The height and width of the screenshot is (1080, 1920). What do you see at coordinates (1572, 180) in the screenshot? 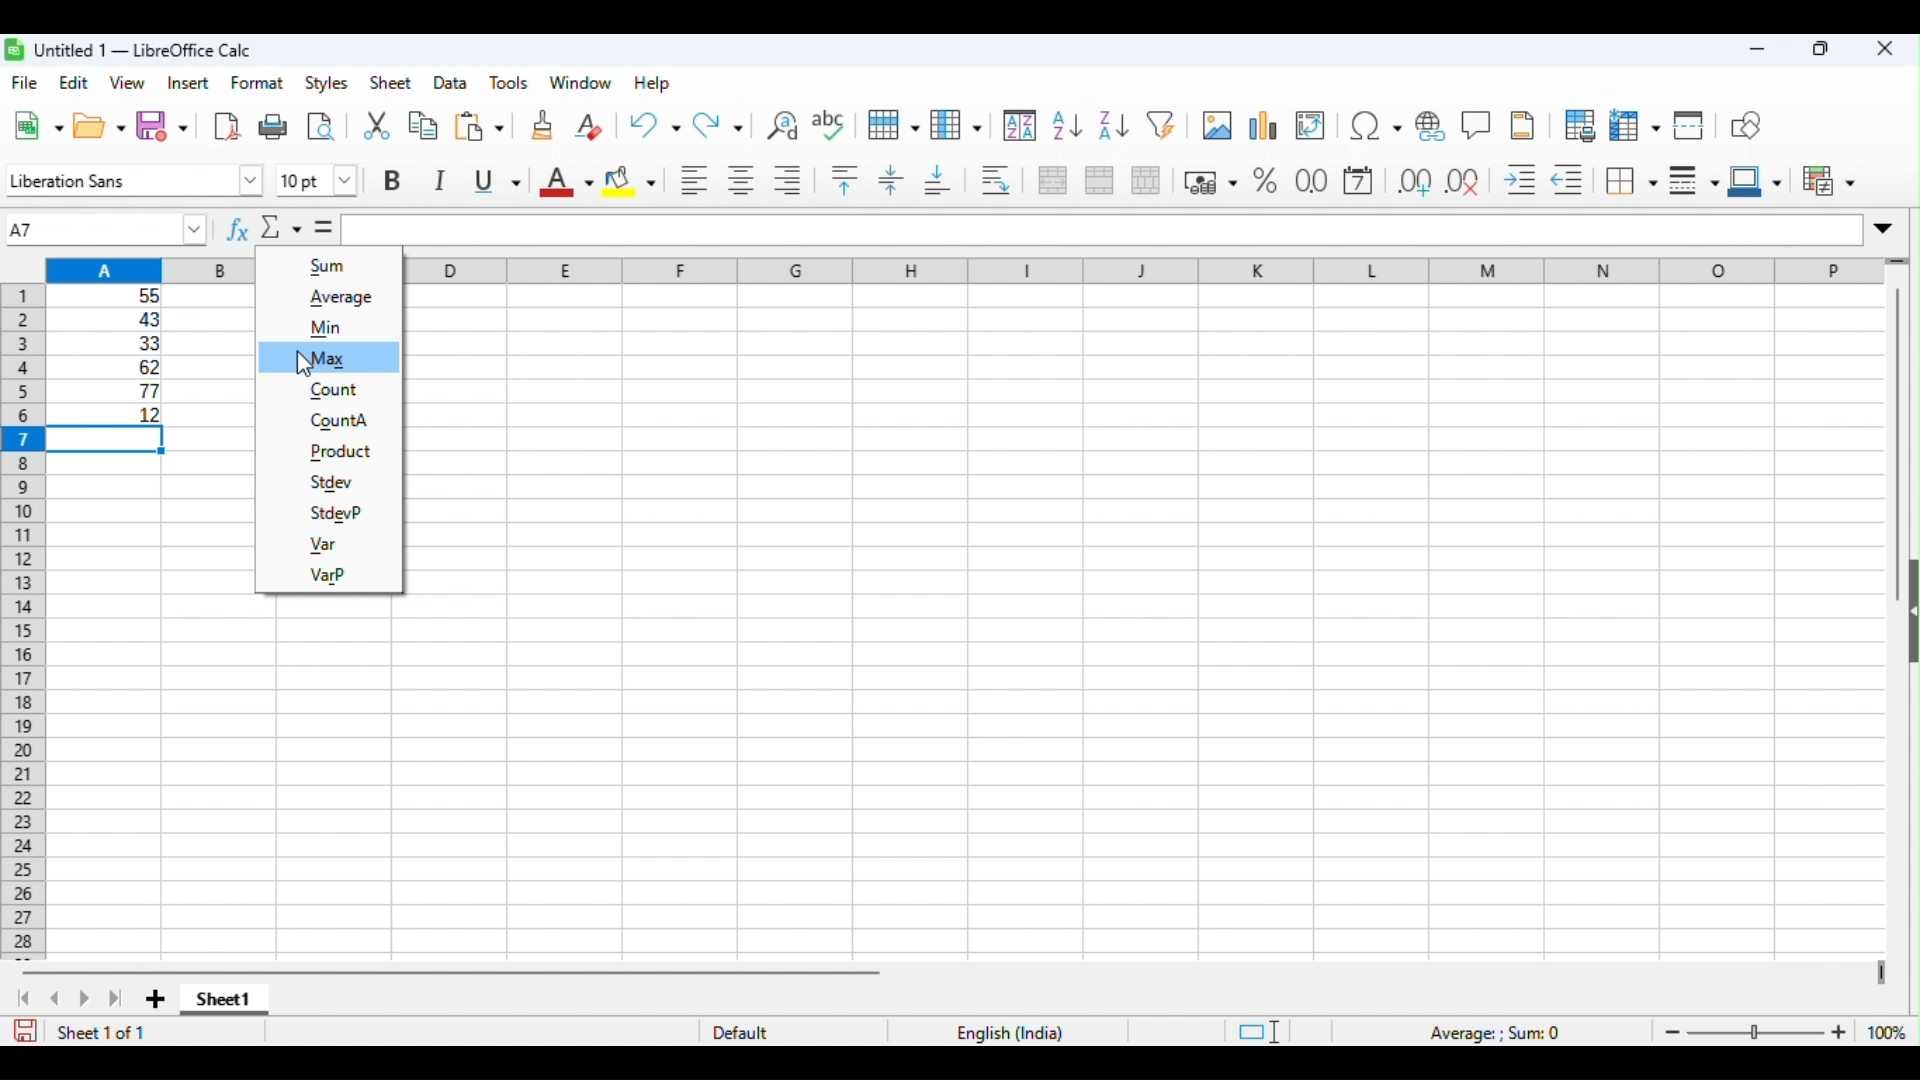
I see `decrease indent` at bounding box center [1572, 180].